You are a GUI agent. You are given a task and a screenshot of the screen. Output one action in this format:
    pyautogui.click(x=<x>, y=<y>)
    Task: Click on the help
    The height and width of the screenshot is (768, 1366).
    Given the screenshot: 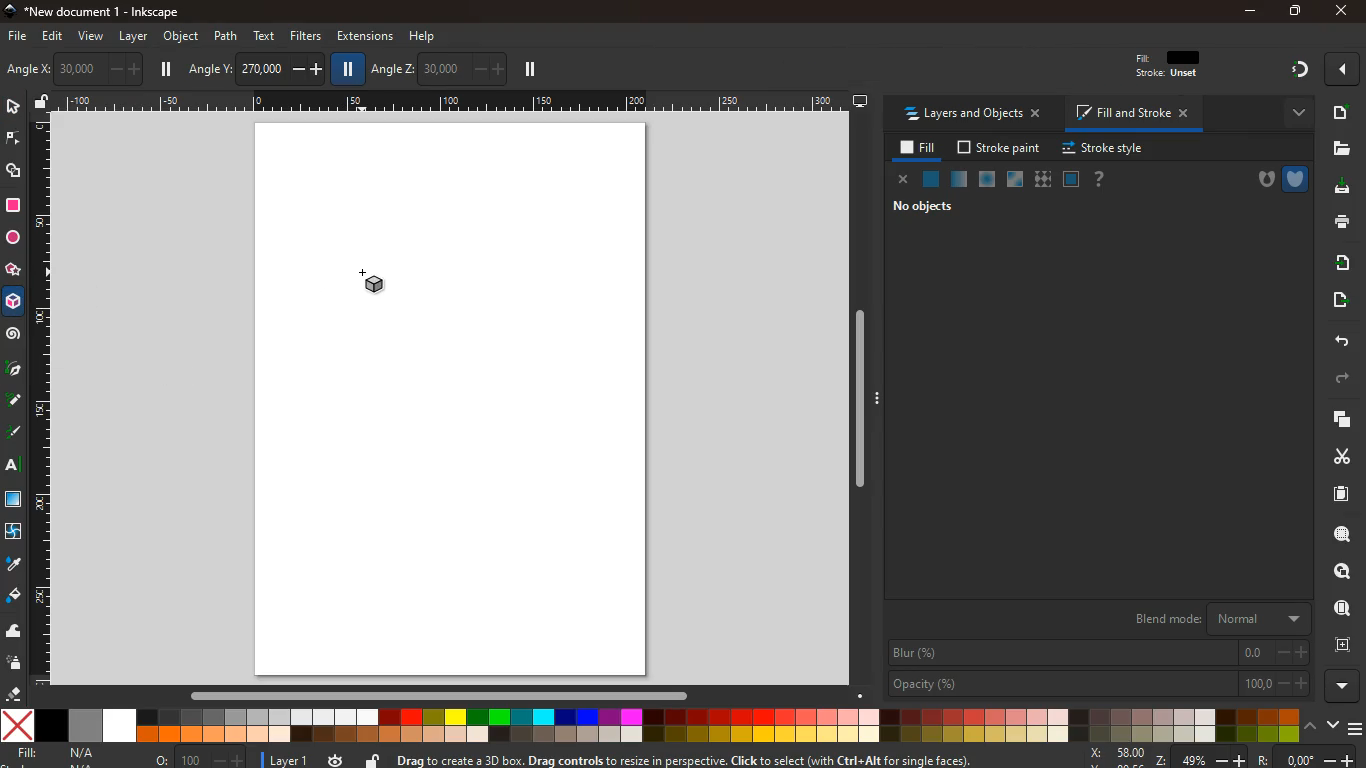 What is the action you would take?
    pyautogui.click(x=424, y=34)
    